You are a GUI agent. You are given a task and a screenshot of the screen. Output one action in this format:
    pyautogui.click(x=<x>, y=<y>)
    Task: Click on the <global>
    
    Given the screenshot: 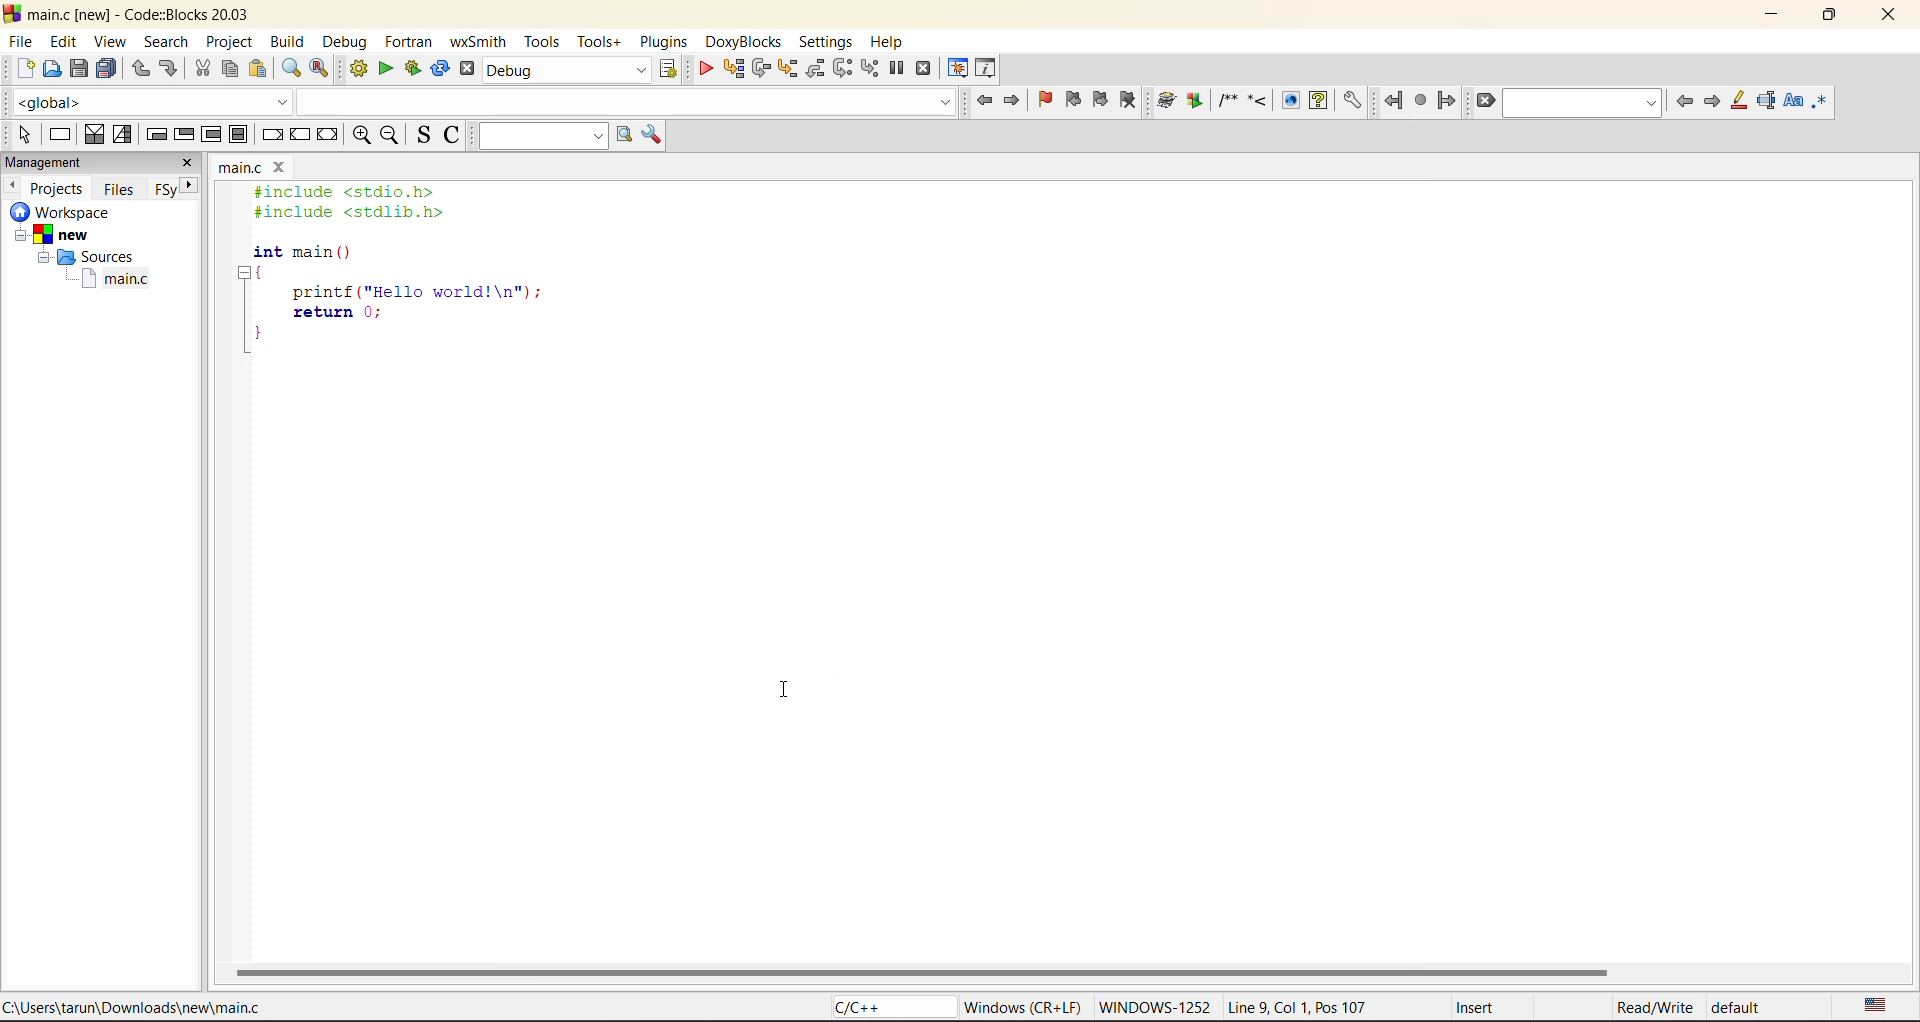 What is the action you would take?
    pyautogui.click(x=150, y=101)
    